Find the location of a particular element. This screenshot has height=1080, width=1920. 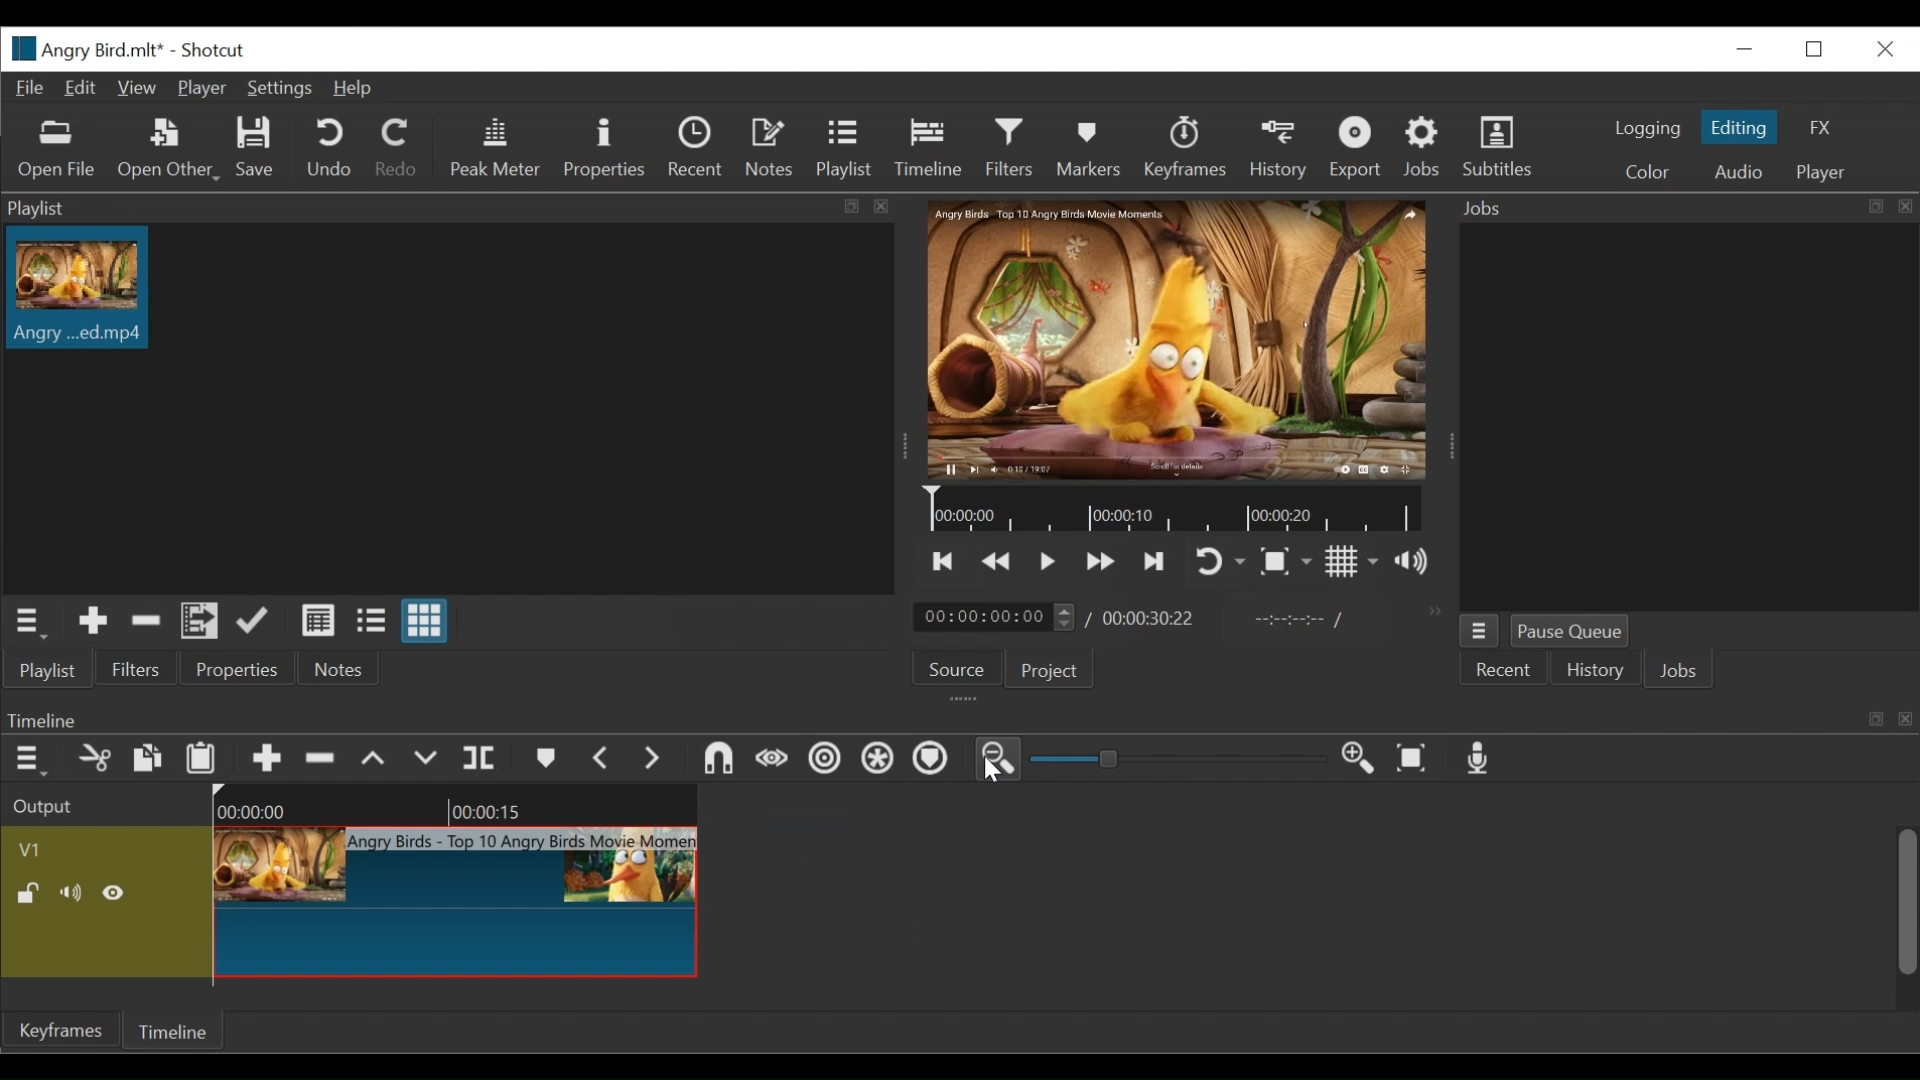

Paste is located at coordinates (200, 761).